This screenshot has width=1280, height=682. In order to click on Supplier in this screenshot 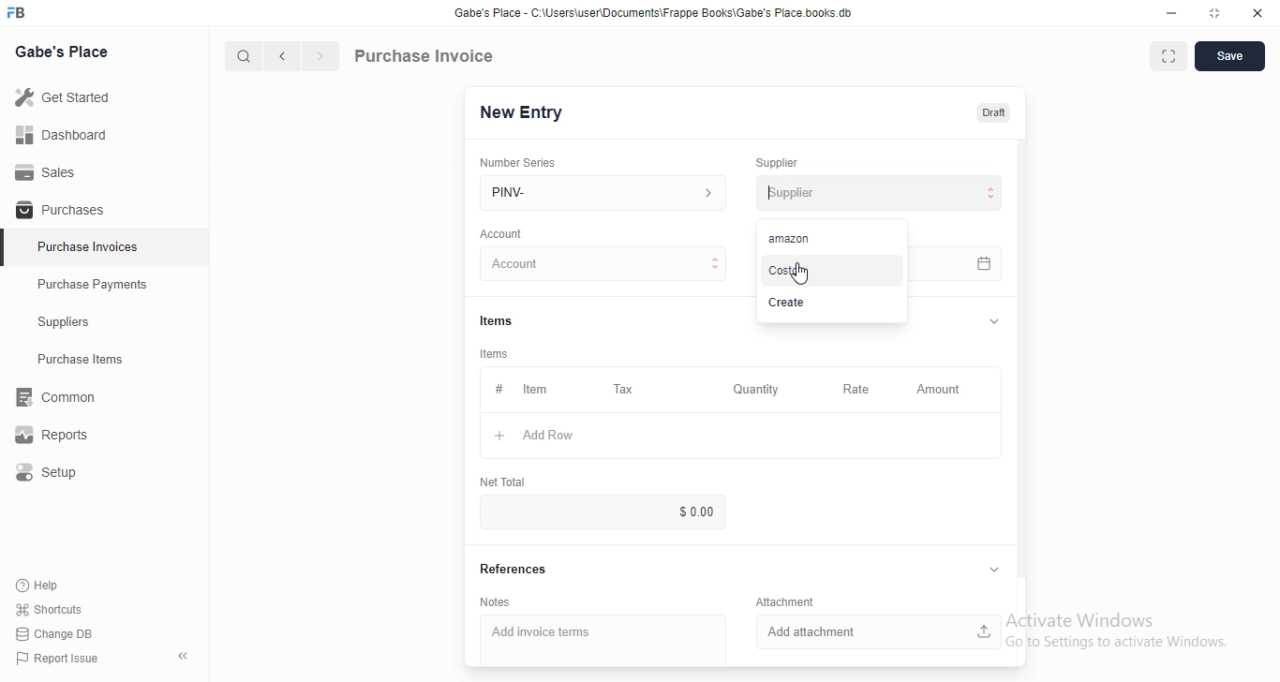, I will do `click(777, 163)`.